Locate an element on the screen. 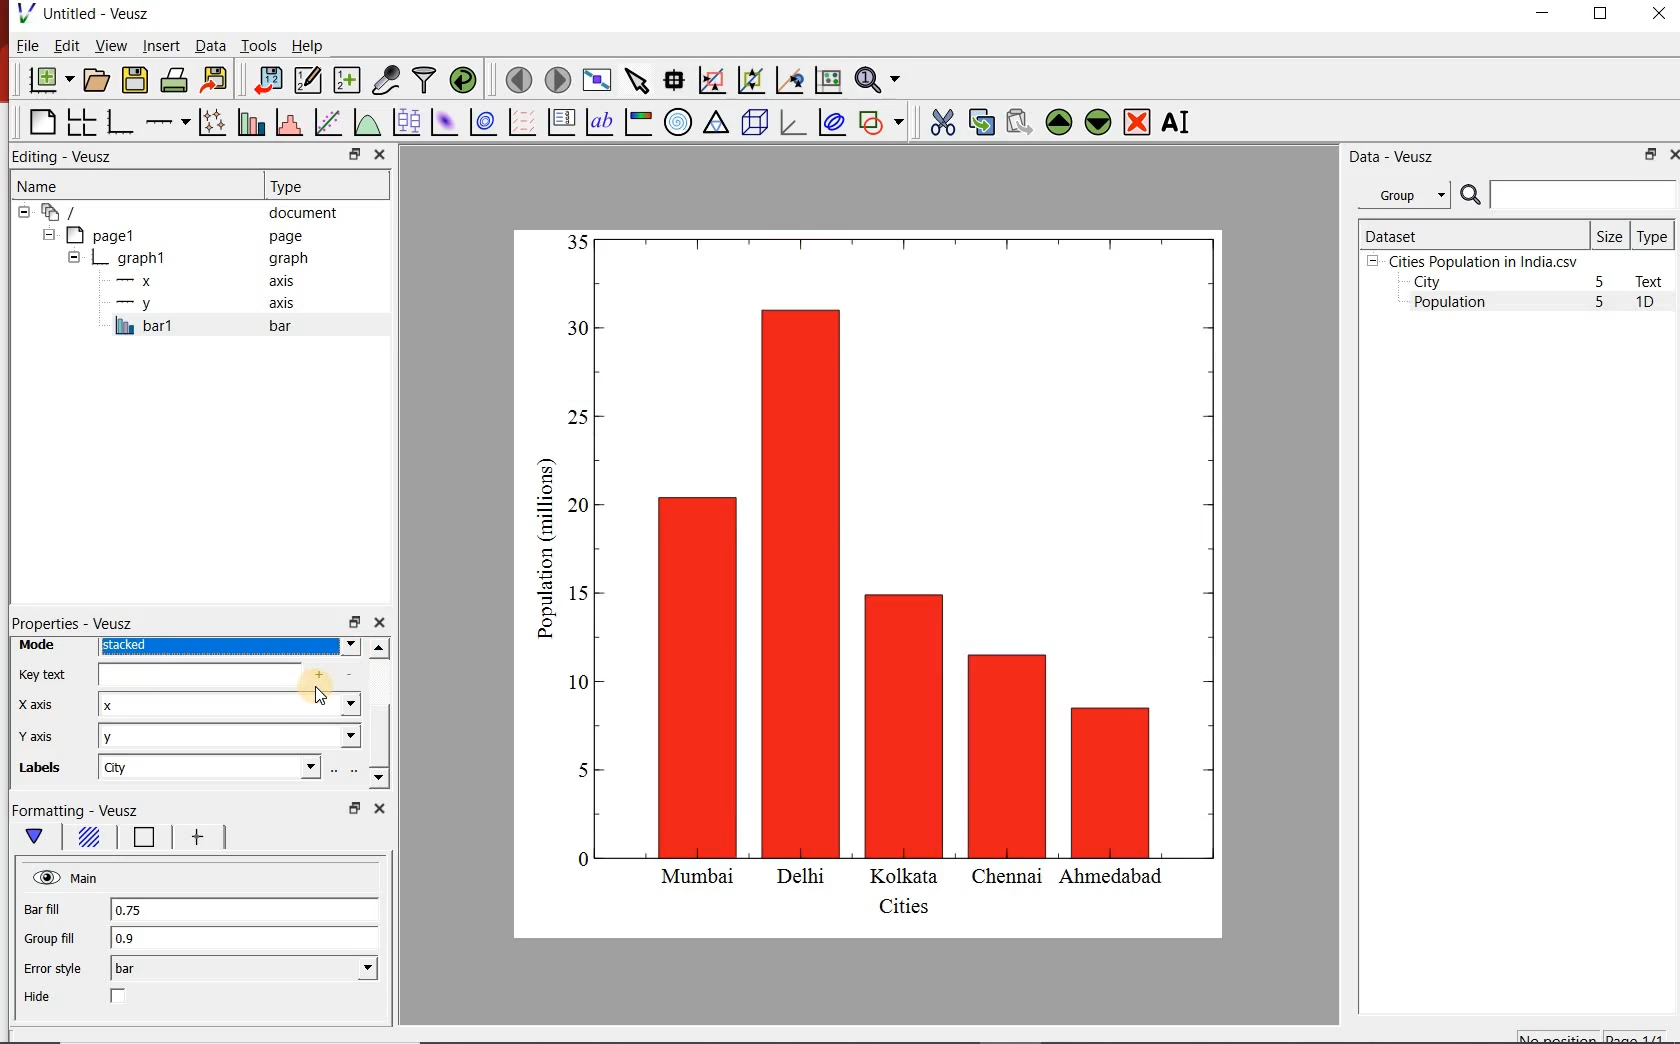 This screenshot has height=1044, width=1680. Edit is located at coordinates (65, 46).